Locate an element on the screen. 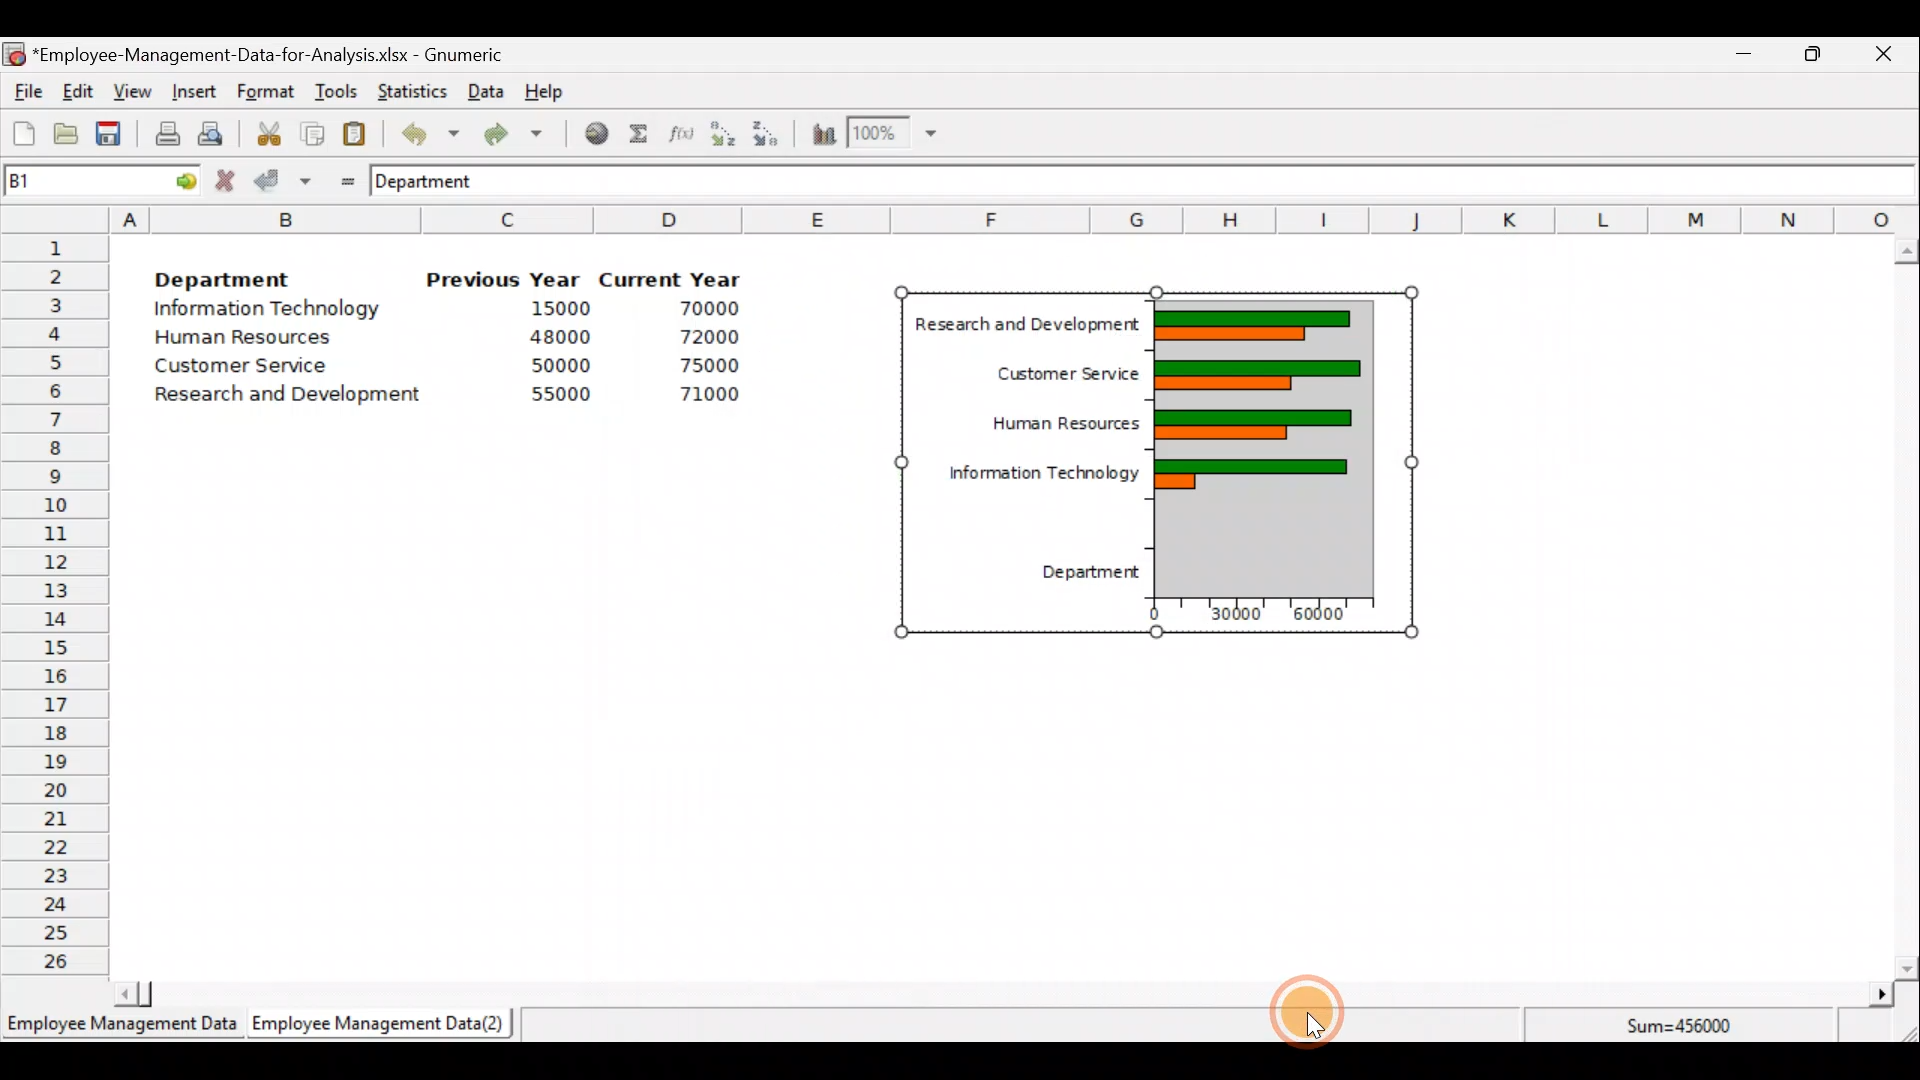 This screenshot has height=1080, width=1920. Insert hyperlink is located at coordinates (589, 132).